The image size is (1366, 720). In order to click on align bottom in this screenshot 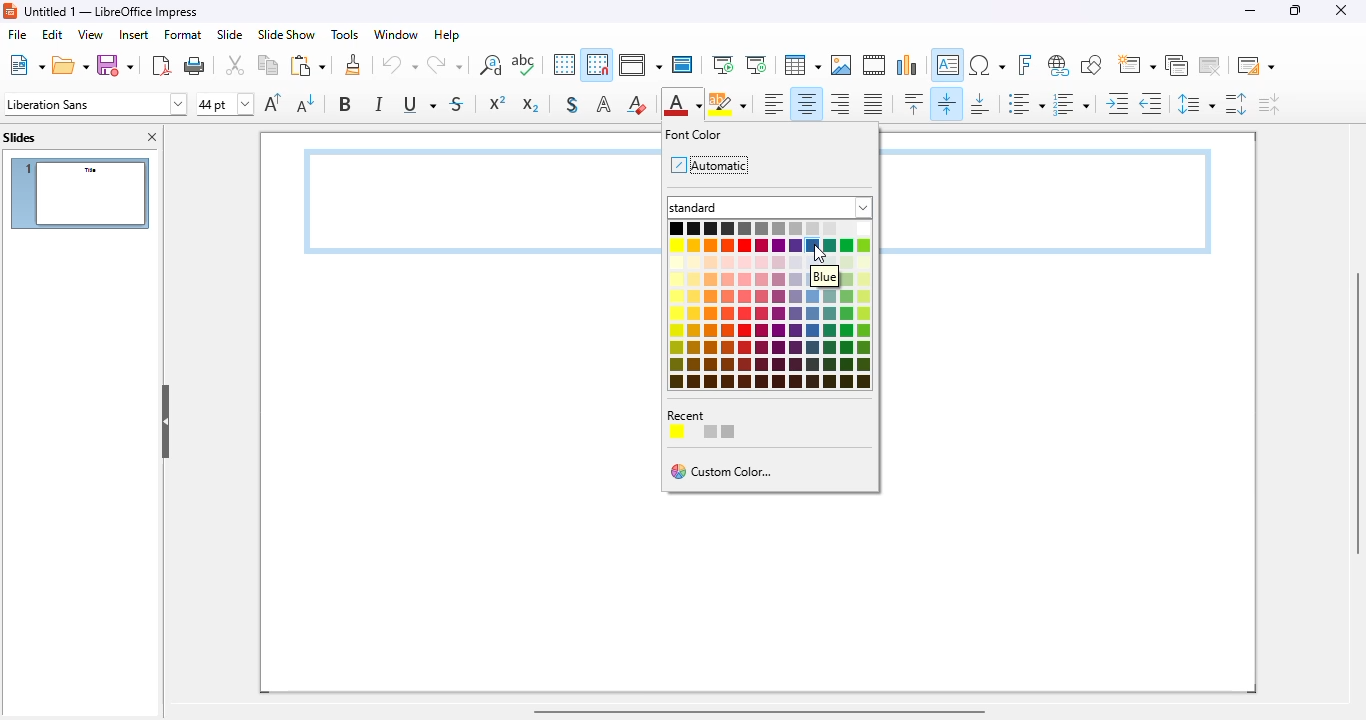, I will do `click(979, 104)`.